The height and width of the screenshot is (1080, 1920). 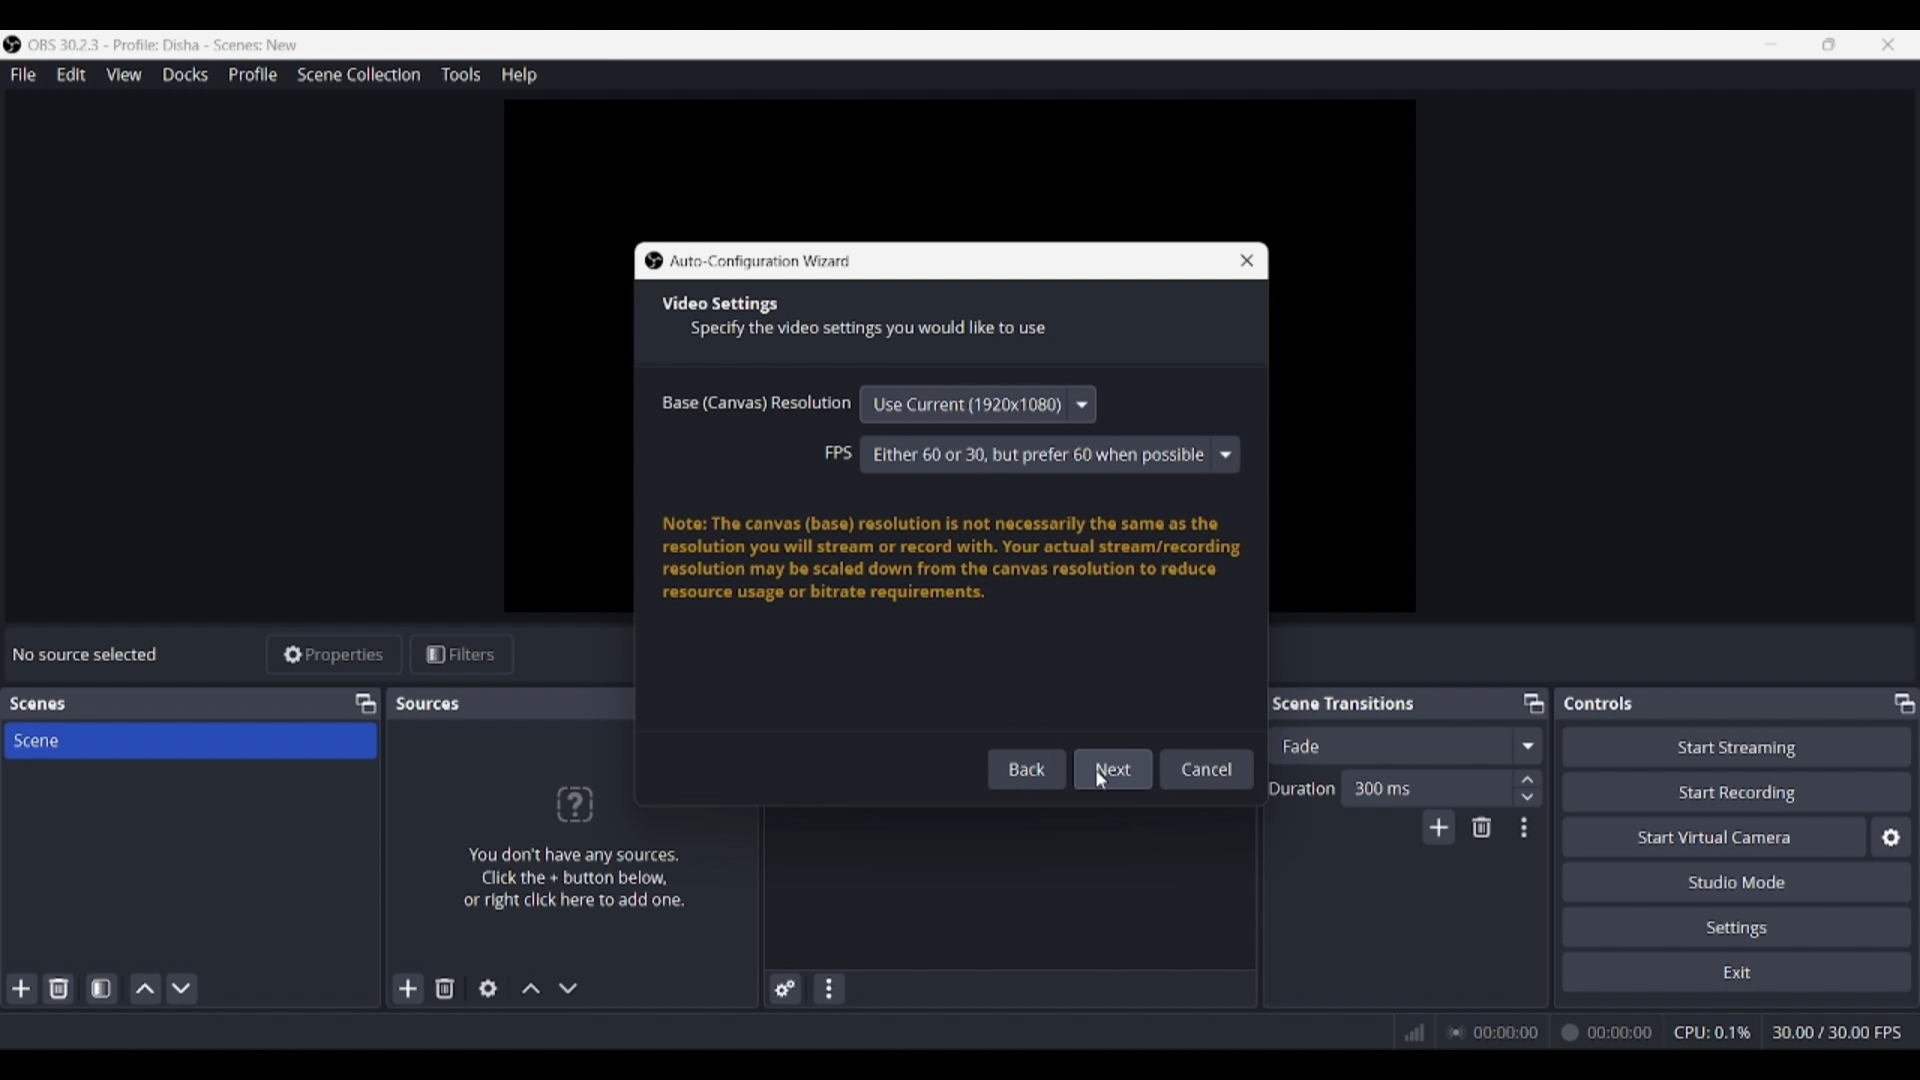 I want to click on Indicates Base resolution options, so click(x=756, y=402).